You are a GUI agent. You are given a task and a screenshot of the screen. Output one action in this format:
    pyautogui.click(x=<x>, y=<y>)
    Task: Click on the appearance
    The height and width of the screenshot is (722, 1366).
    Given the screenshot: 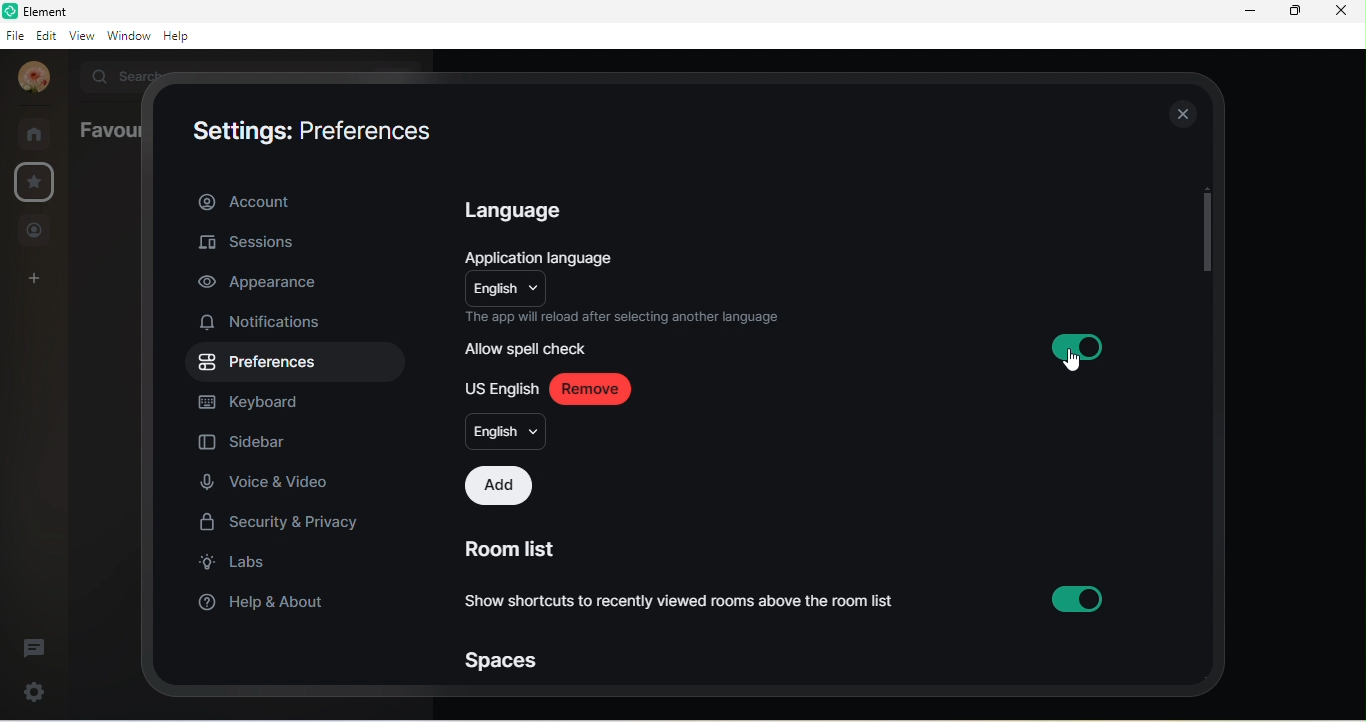 What is the action you would take?
    pyautogui.click(x=268, y=284)
    